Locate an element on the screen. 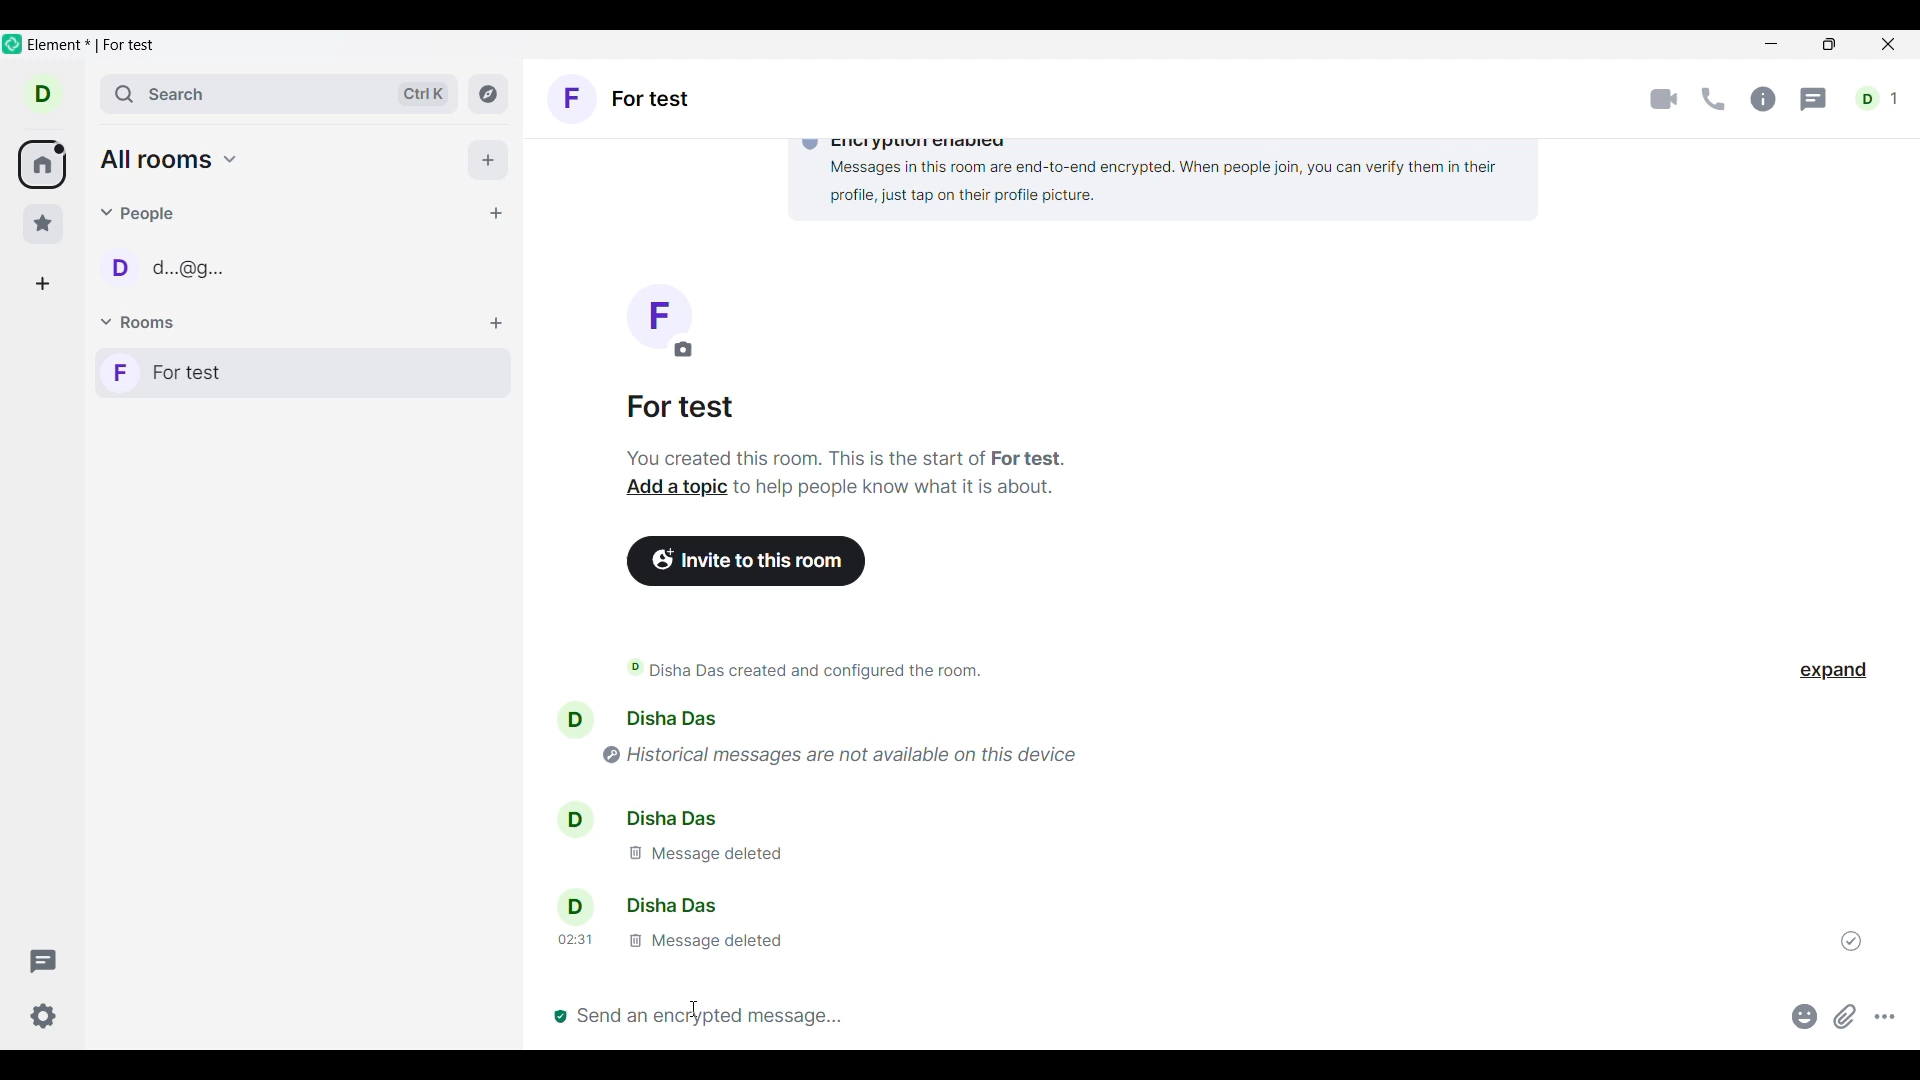  f is located at coordinates (658, 321).